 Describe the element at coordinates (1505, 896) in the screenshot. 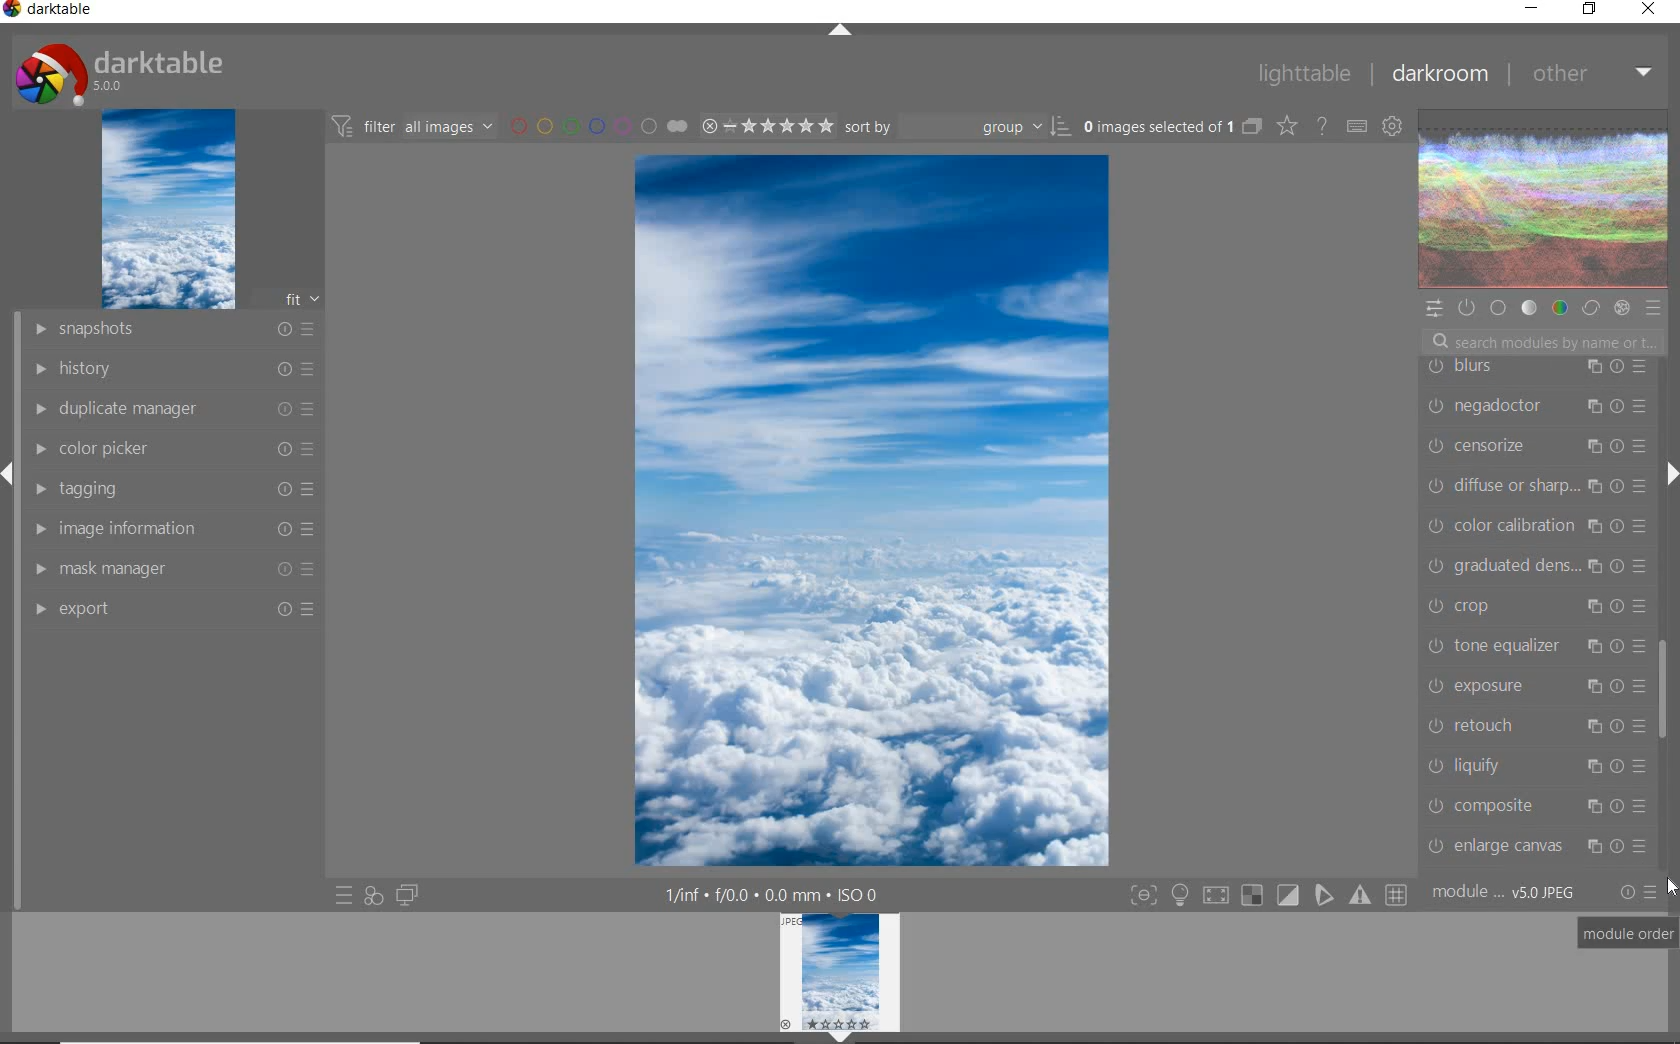

I see `module ... v5.0 JPEG` at that location.